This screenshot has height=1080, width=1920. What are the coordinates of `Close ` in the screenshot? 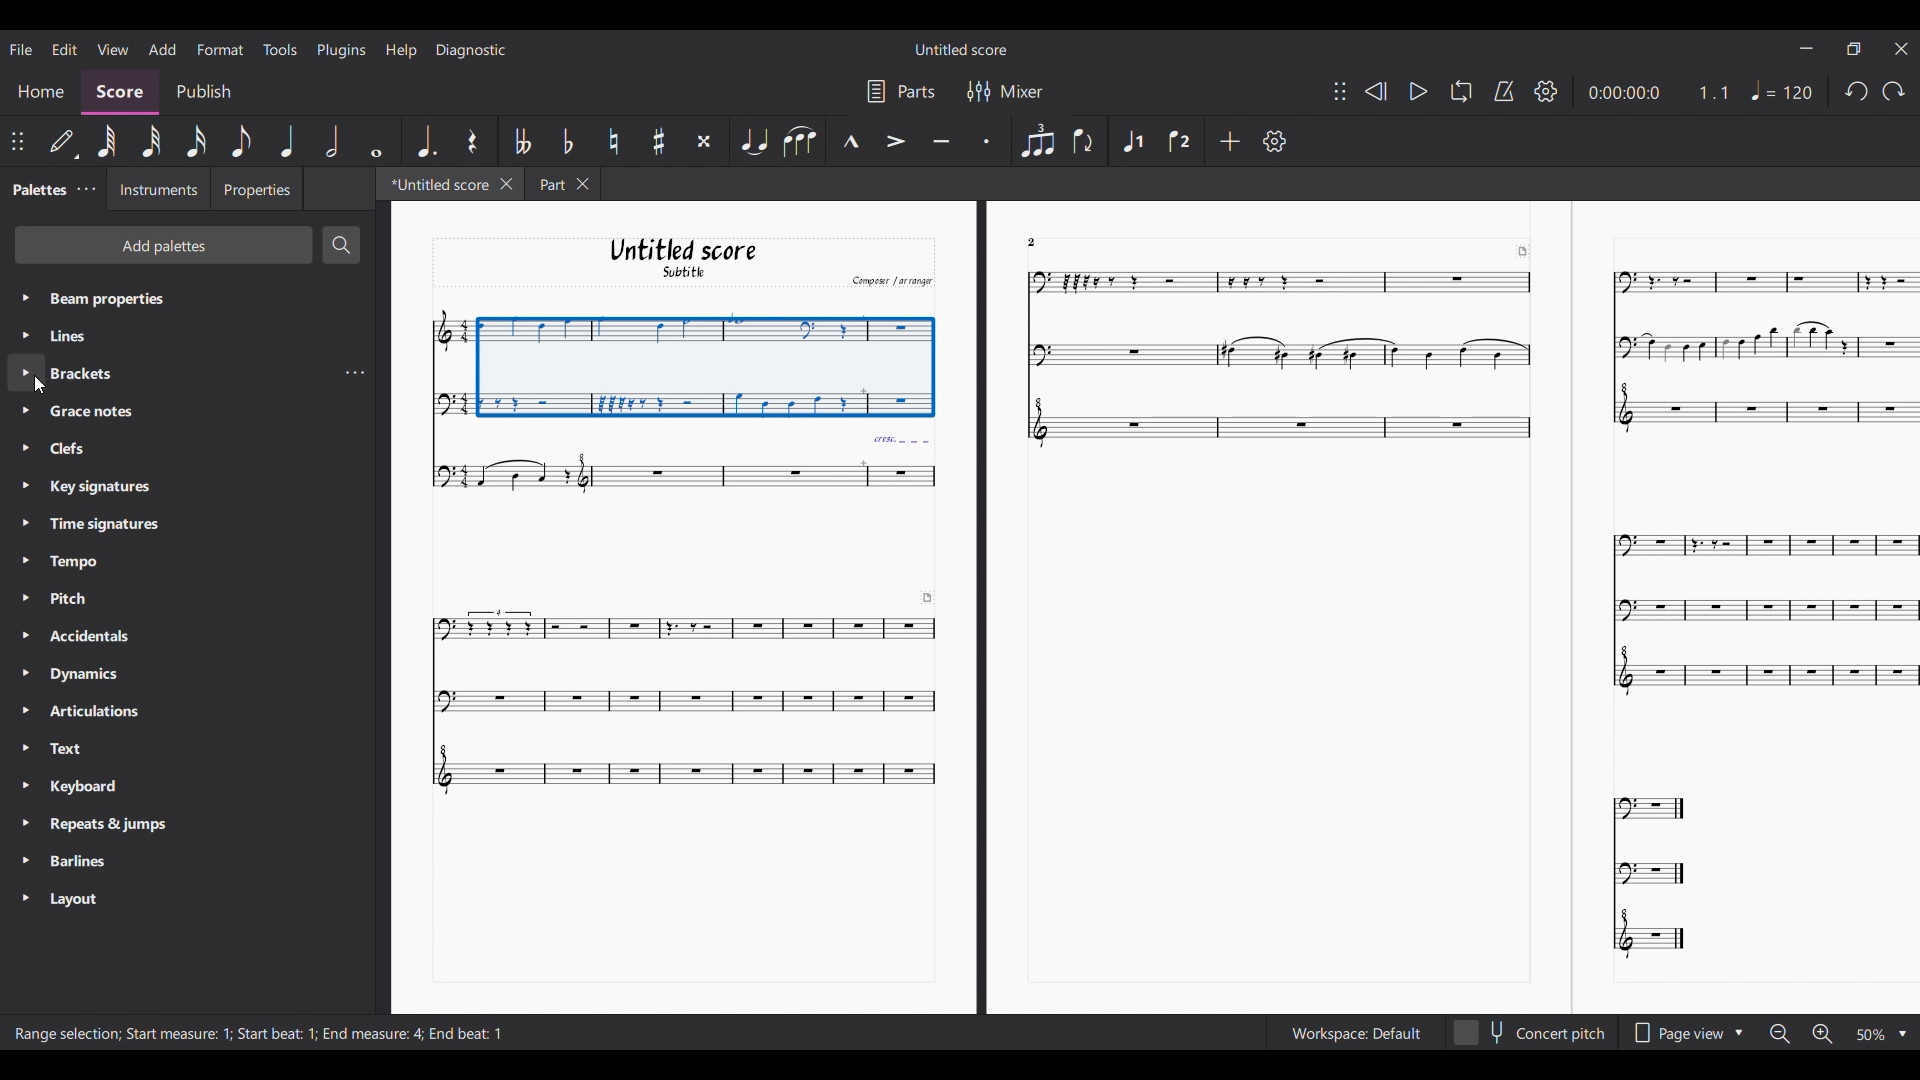 It's located at (1902, 48).